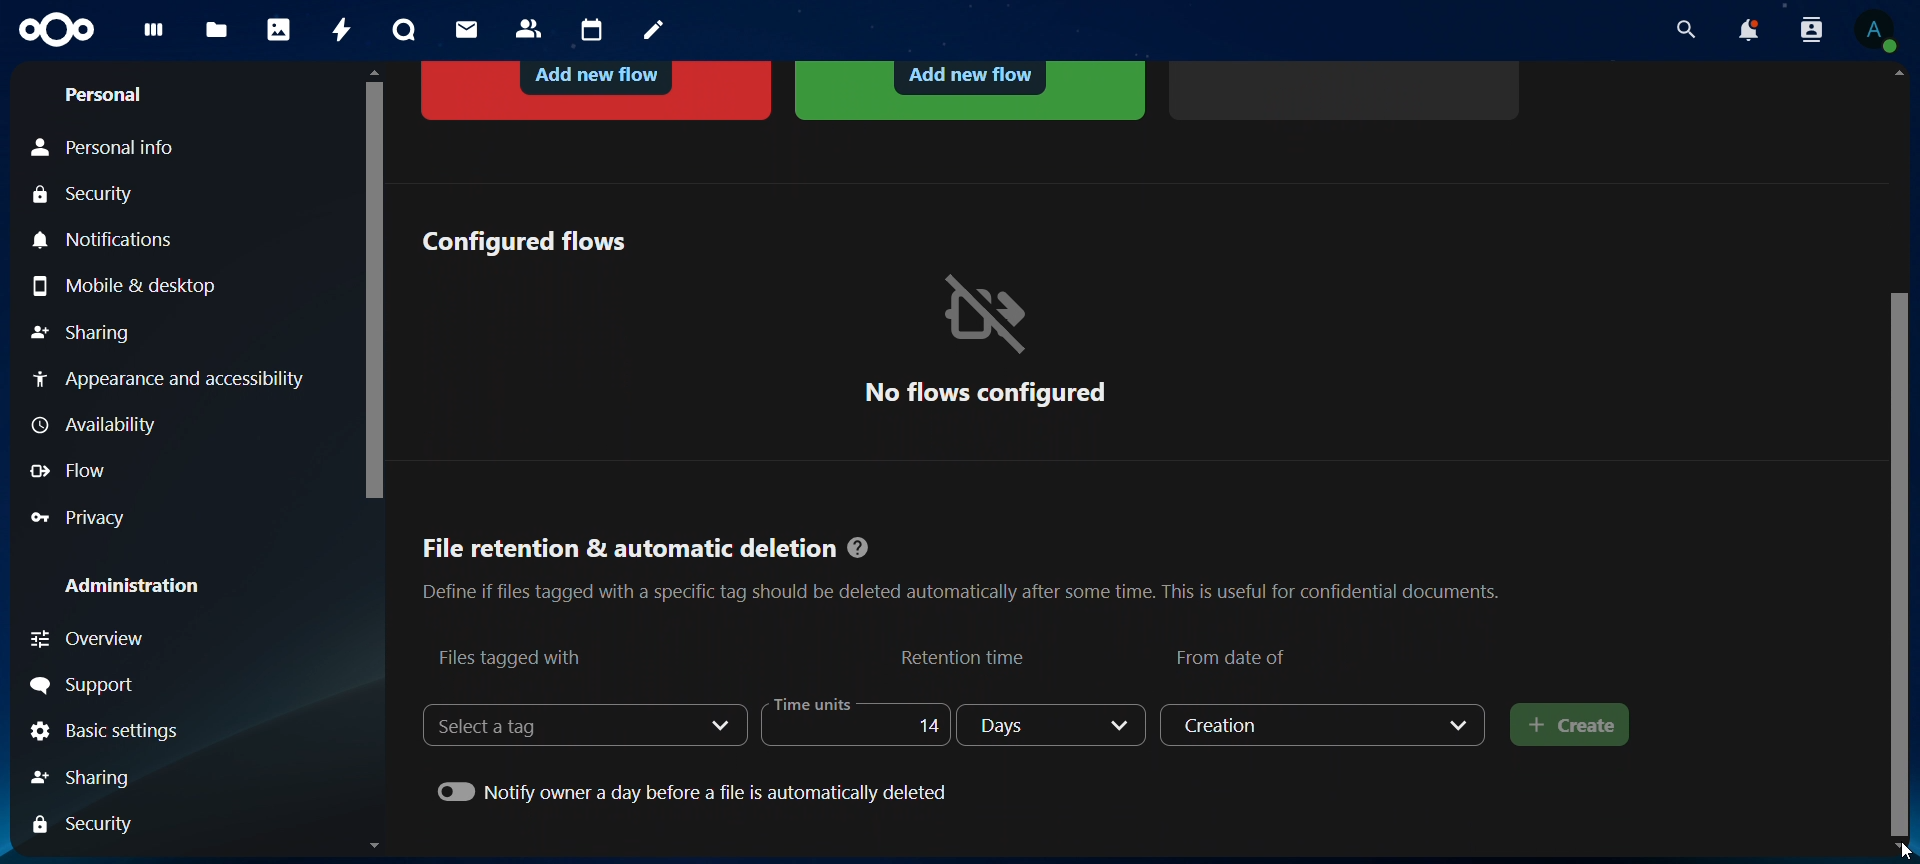 This screenshot has height=864, width=1920. What do you see at coordinates (279, 29) in the screenshot?
I see `photos` at bounding box center [279, 29].